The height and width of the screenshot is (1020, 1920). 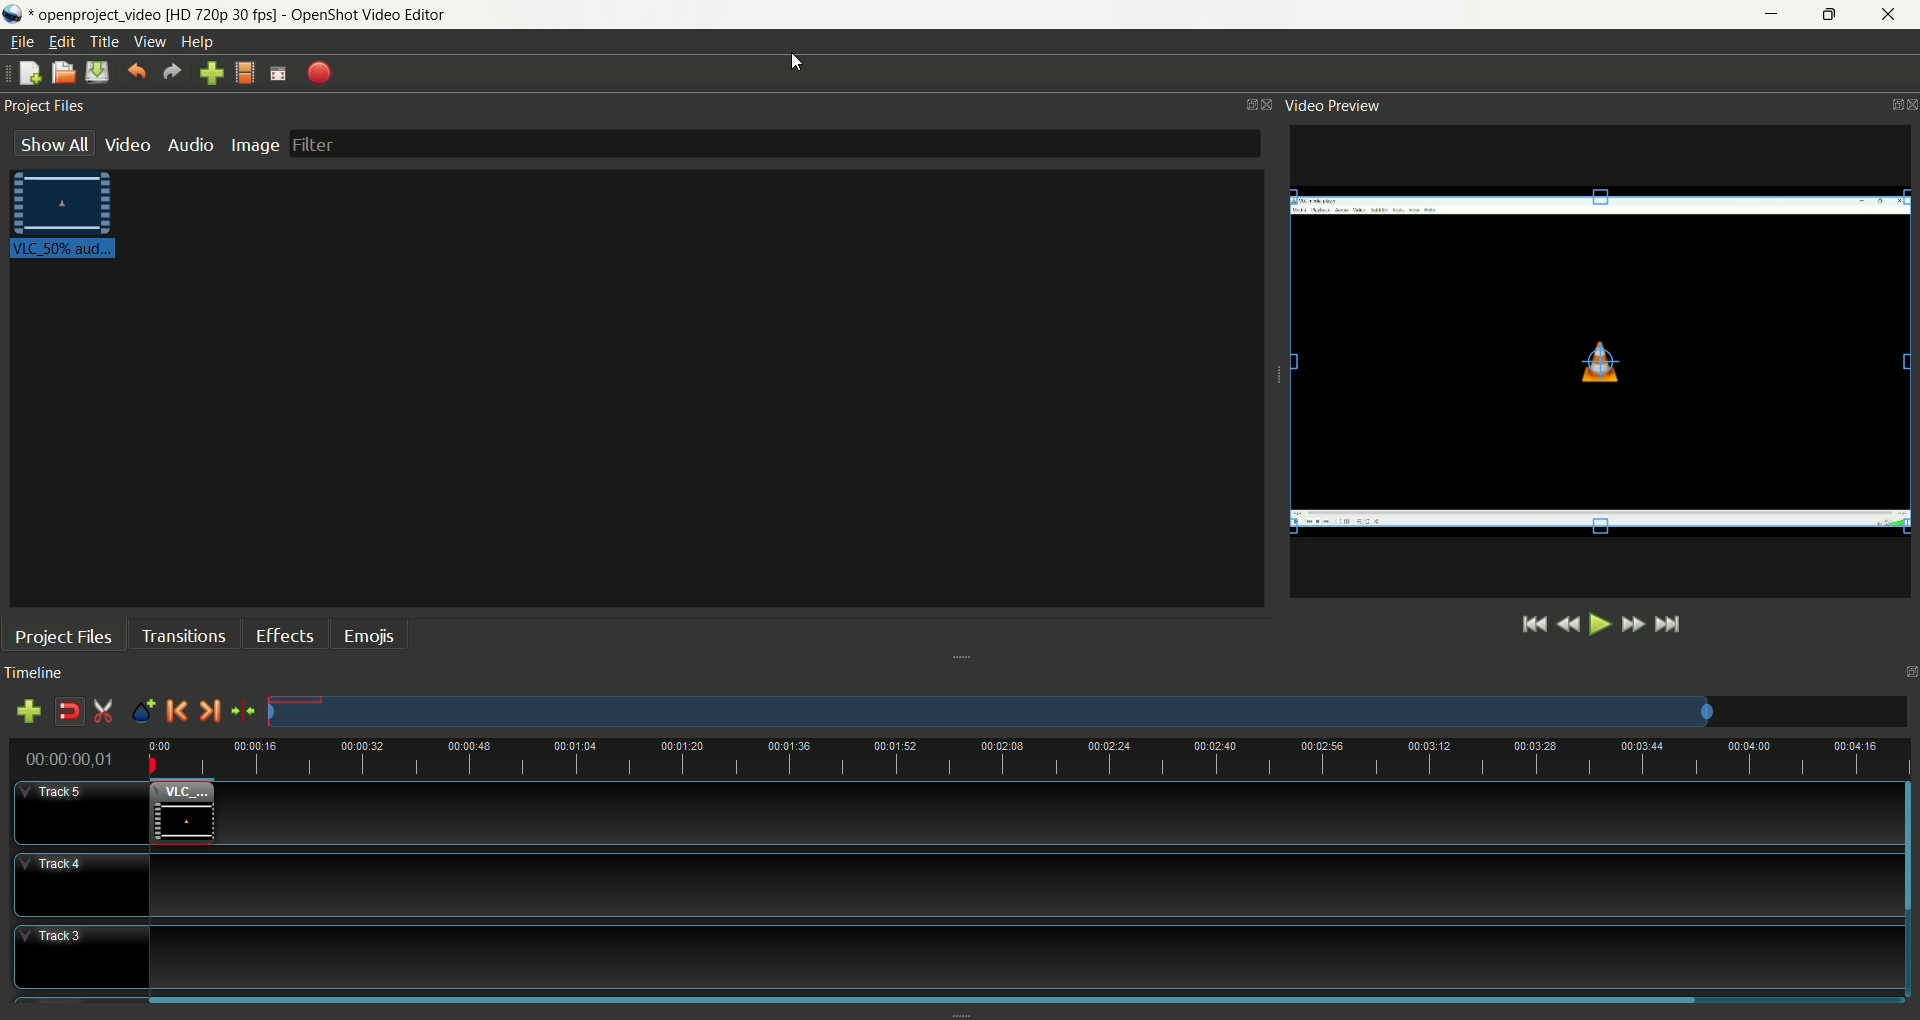 I want to click on video clip, so click(x=73, y=216).